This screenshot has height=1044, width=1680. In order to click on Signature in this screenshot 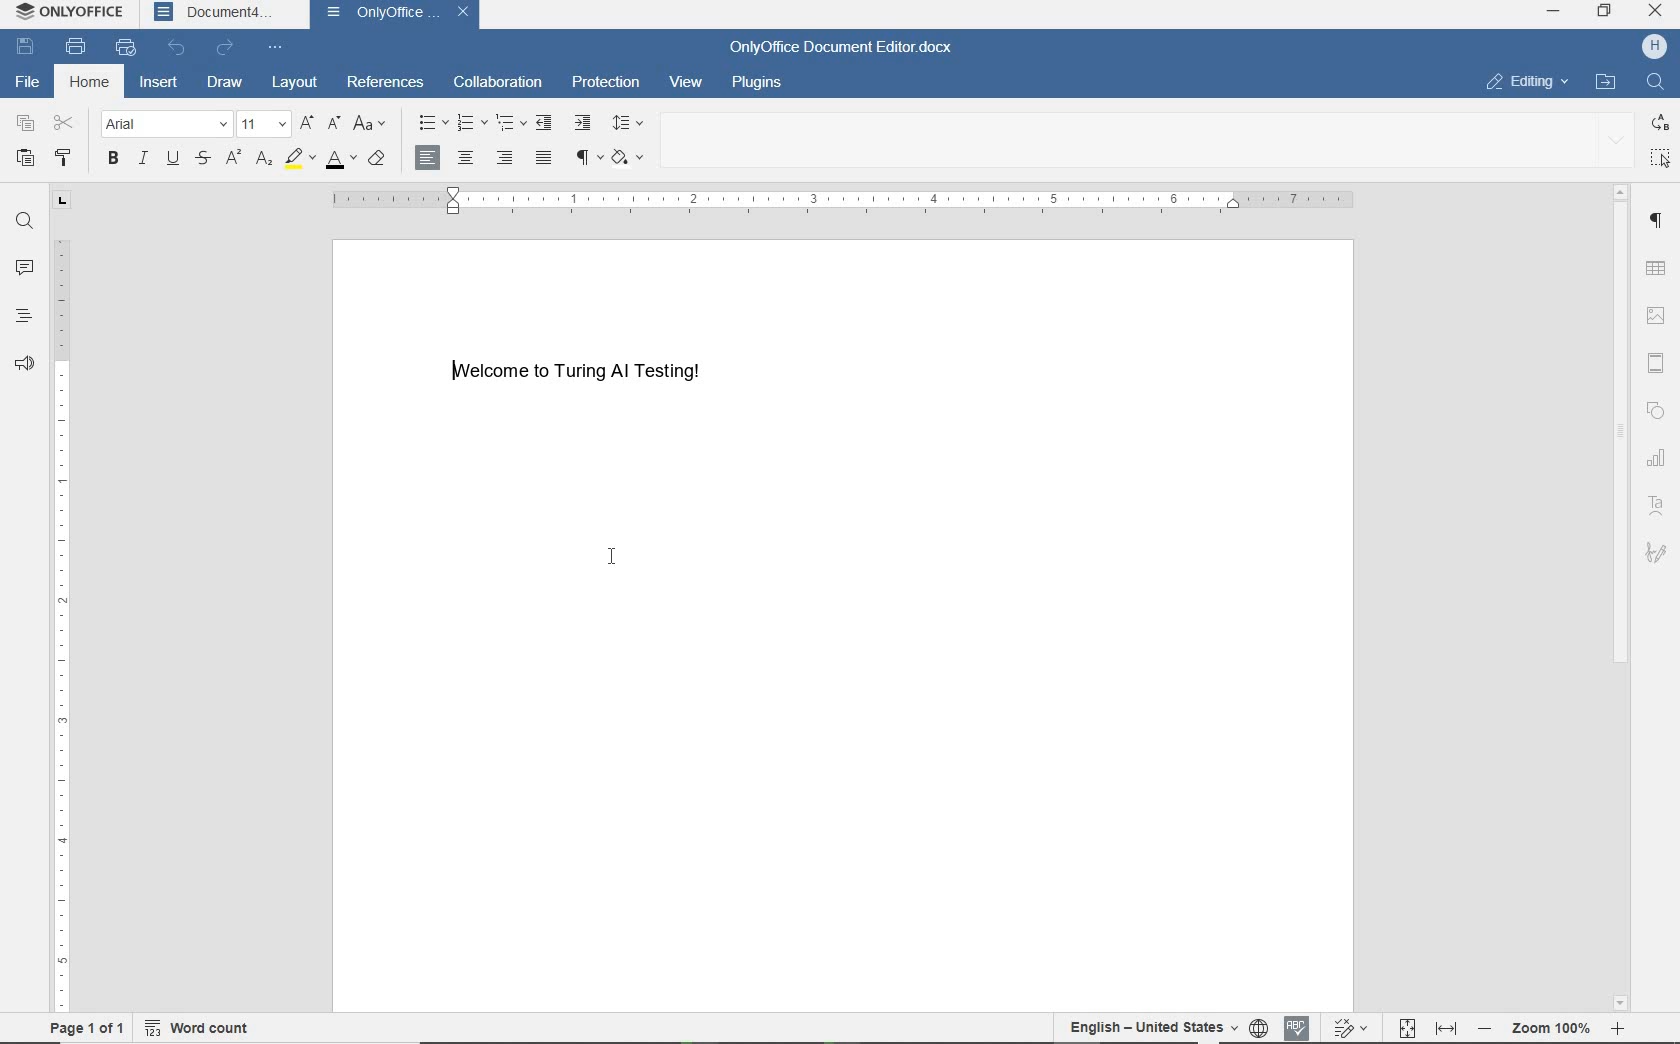, I will do `click(1659, 557)`.